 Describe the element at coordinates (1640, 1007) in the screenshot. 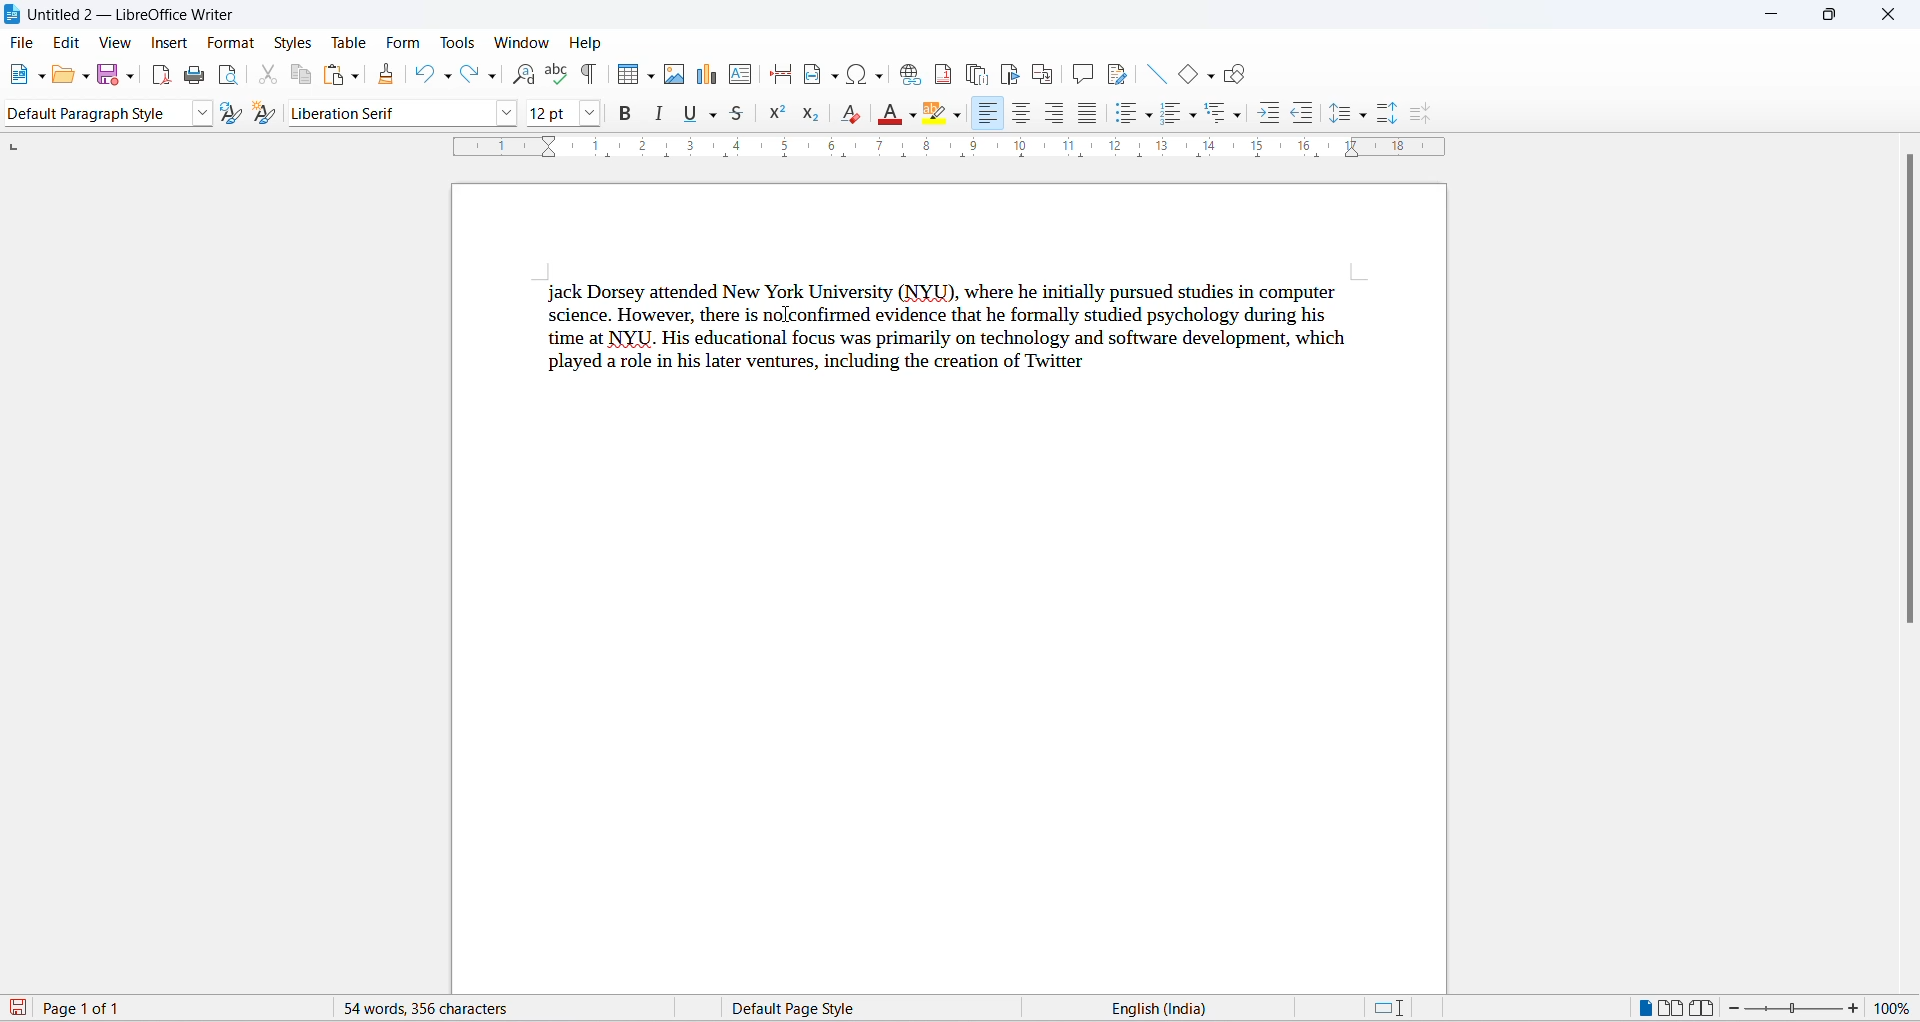

I see `single page view` at that location.